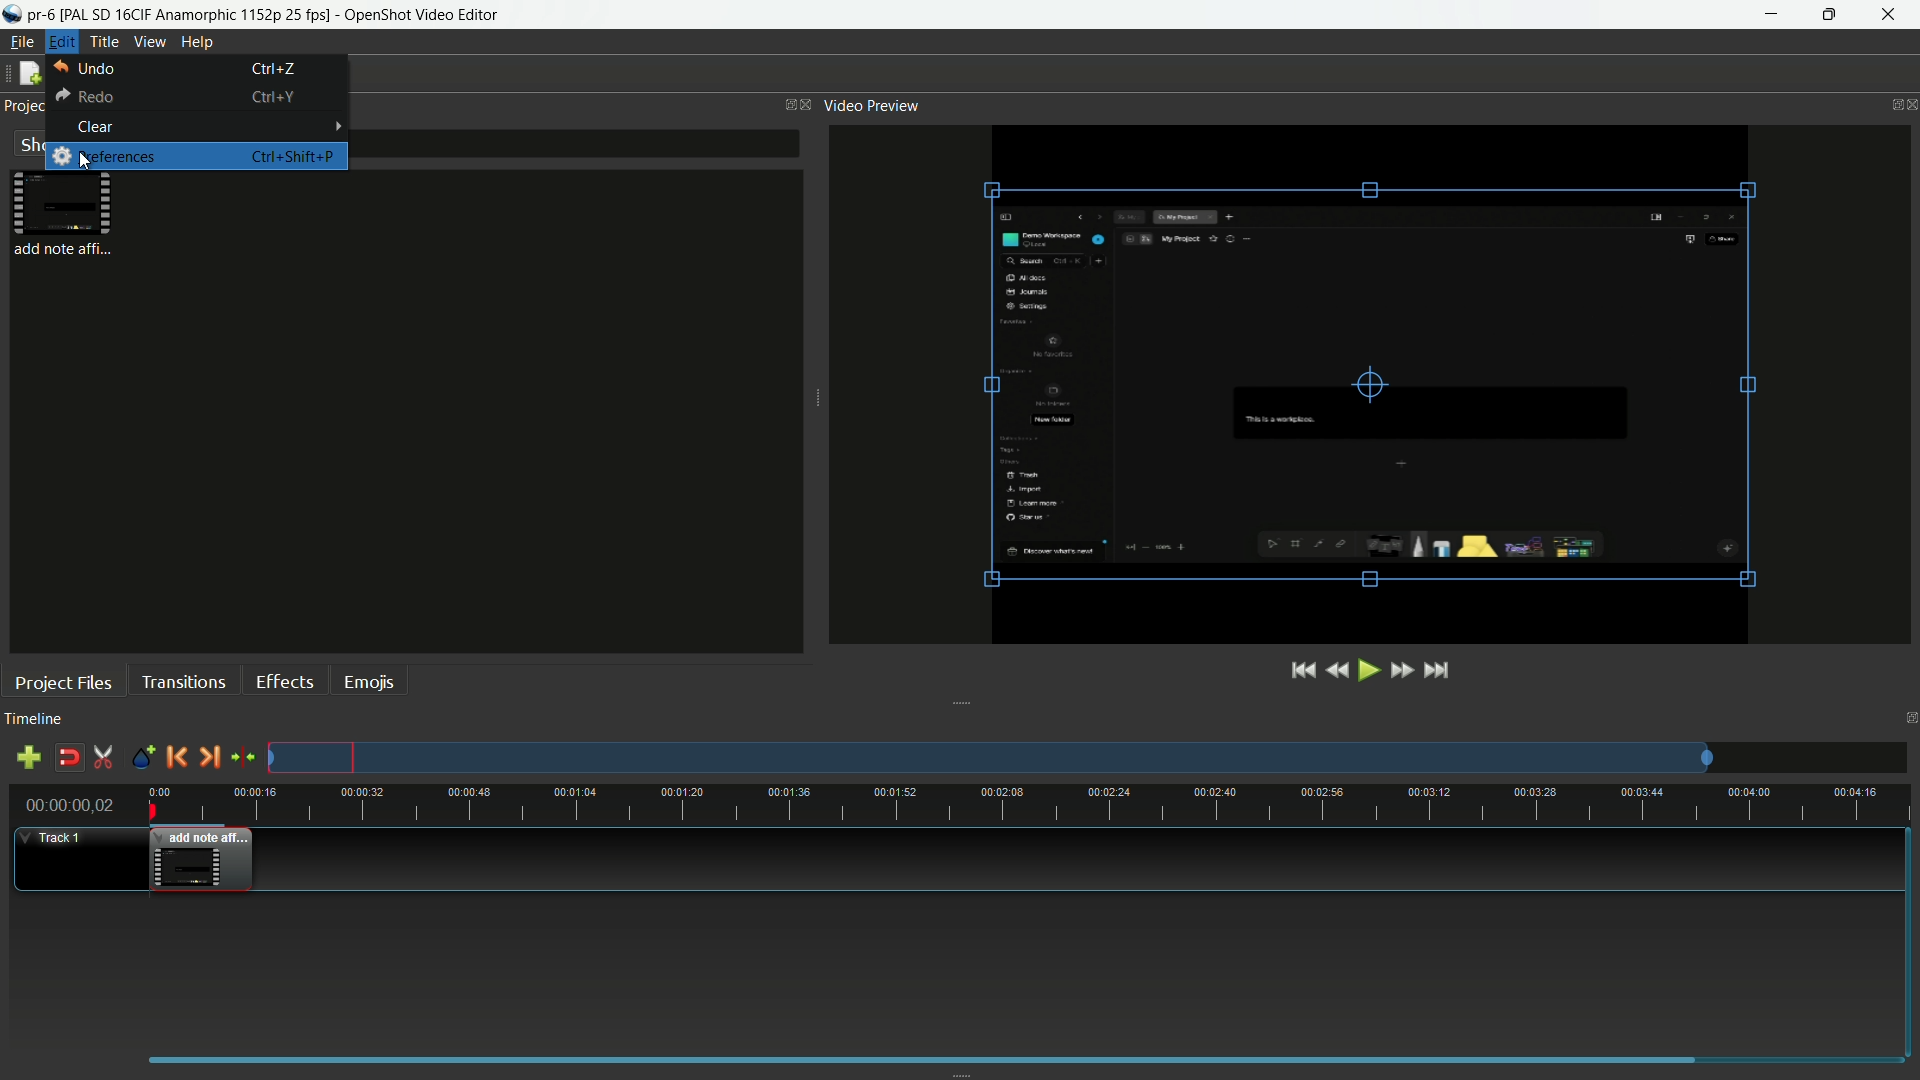 This screenshot has width=1920, height=1080. I want to click on disable snap, so click(68, 757).